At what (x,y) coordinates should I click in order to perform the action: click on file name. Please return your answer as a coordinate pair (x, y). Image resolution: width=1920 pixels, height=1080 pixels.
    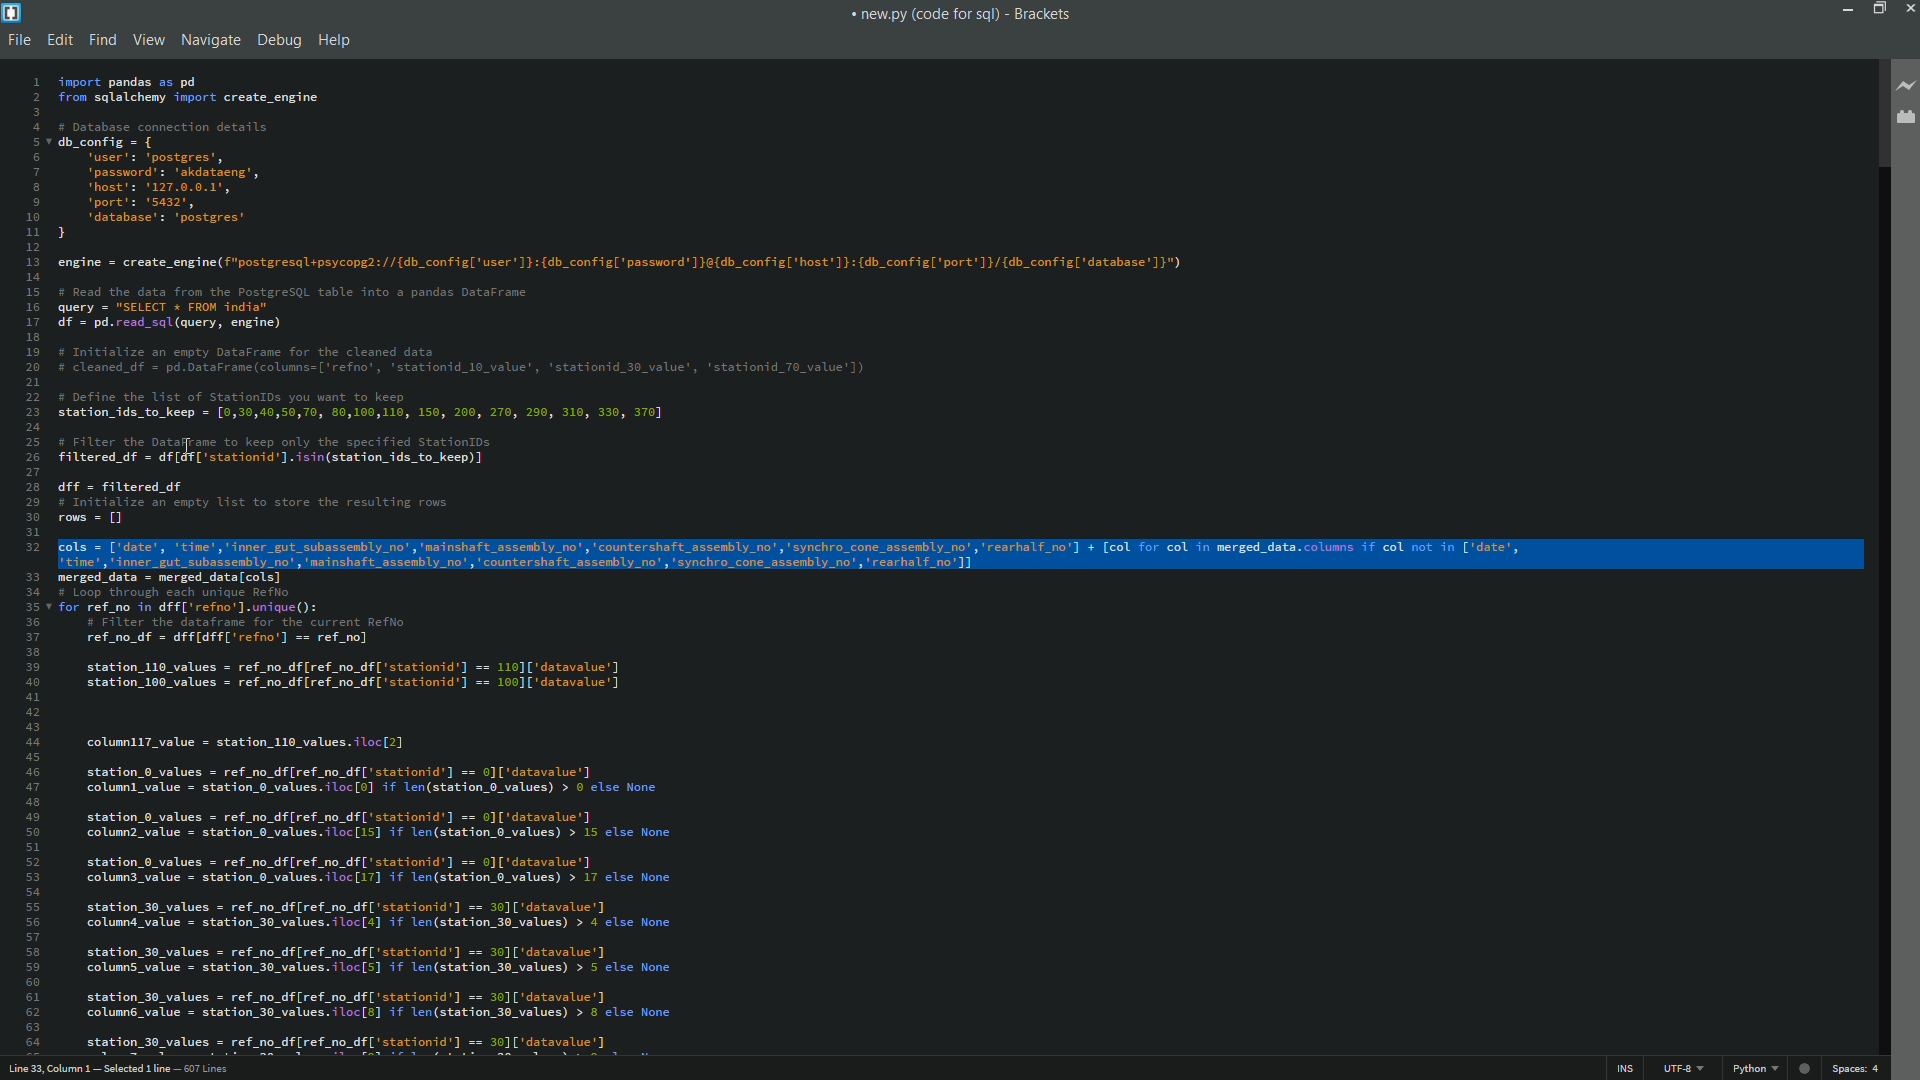
    Looking at the image, I should click on (925, 15).